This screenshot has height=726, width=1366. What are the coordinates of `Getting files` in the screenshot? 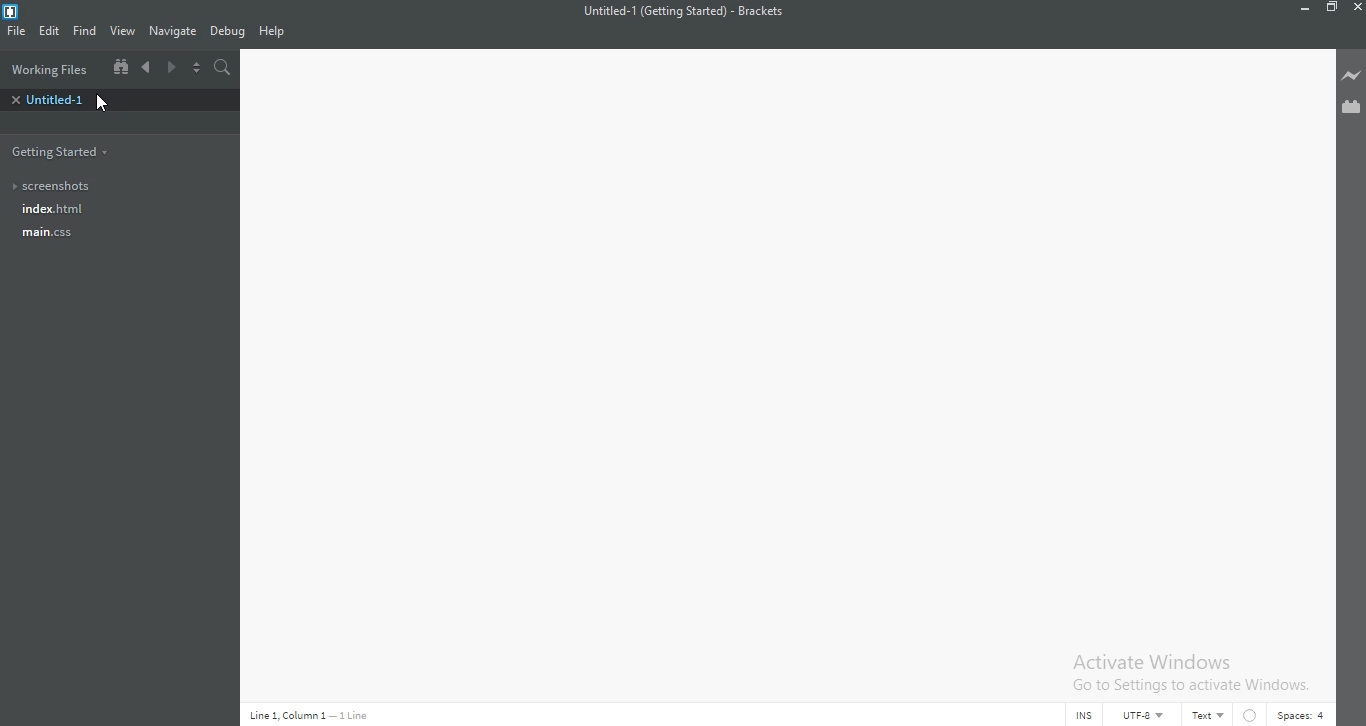 It's located at (82, 151).